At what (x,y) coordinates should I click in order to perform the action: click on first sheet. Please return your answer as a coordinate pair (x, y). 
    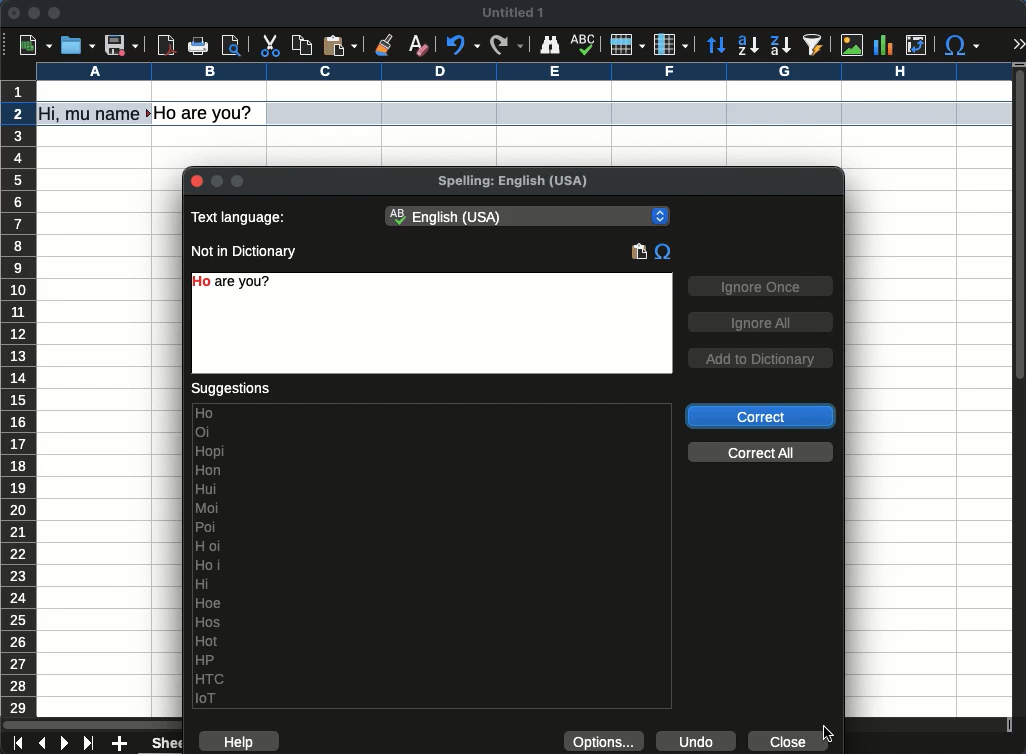
    Looking at the image, I should click on (20, 743).